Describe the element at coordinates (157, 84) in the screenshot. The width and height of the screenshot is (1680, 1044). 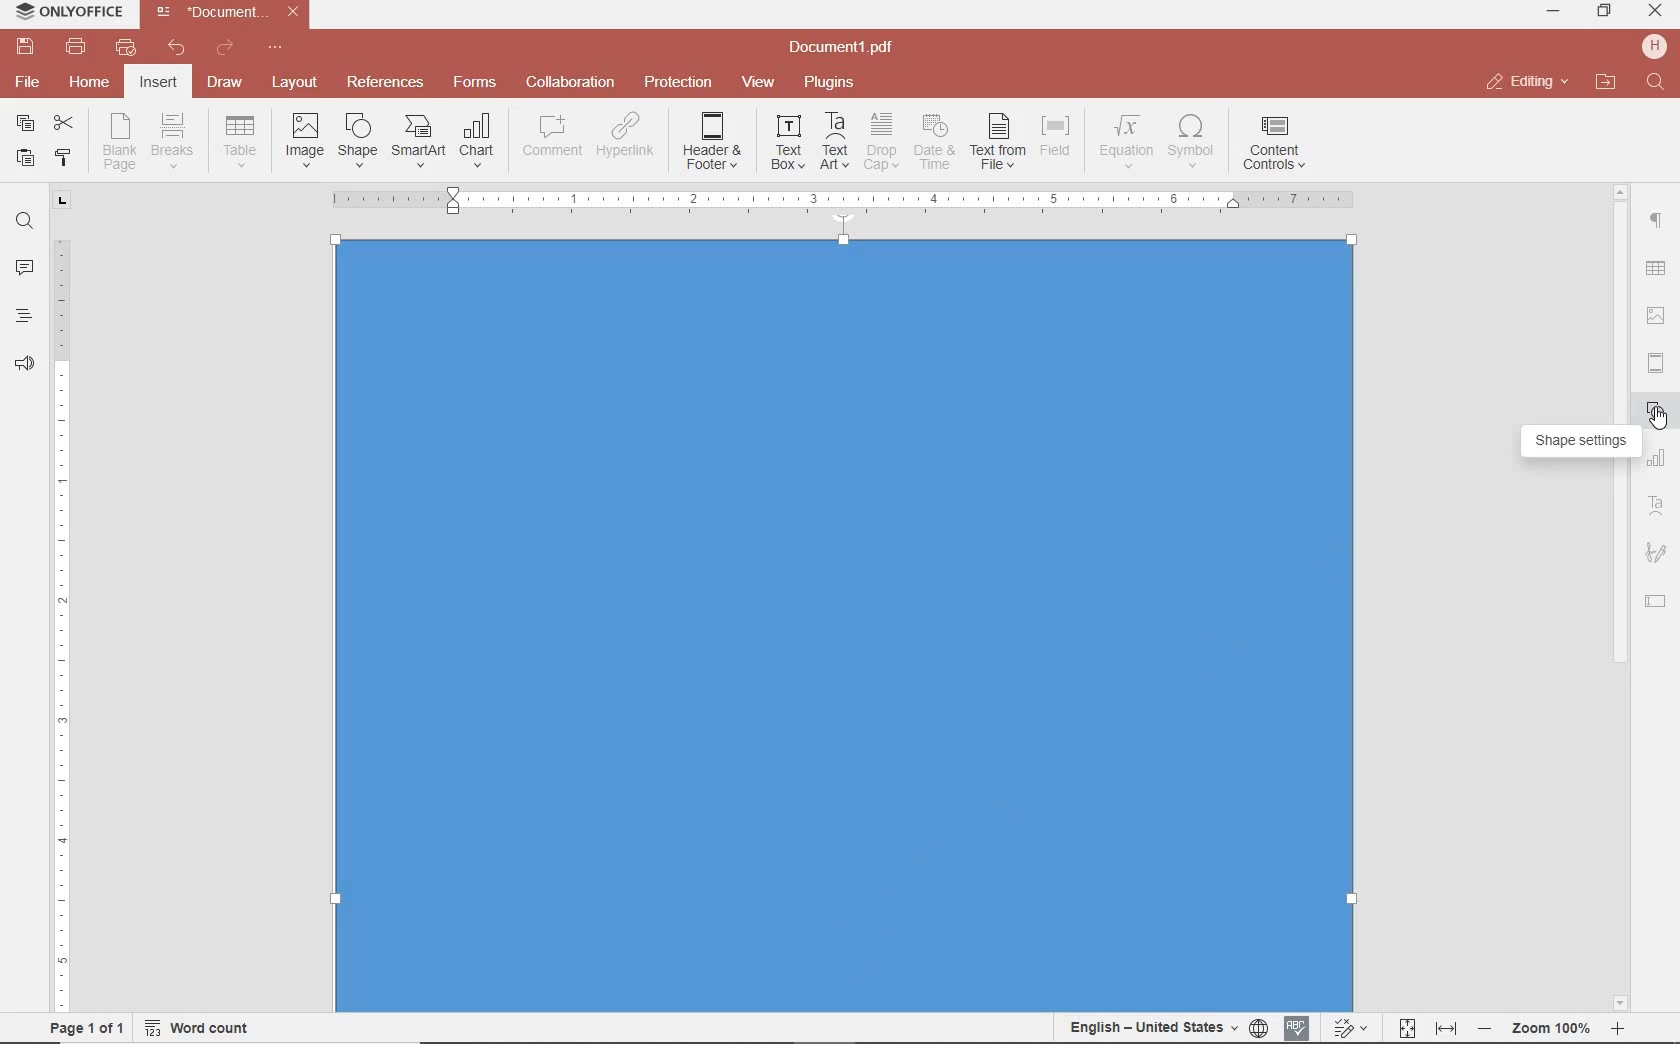
I see `insert` at that location.